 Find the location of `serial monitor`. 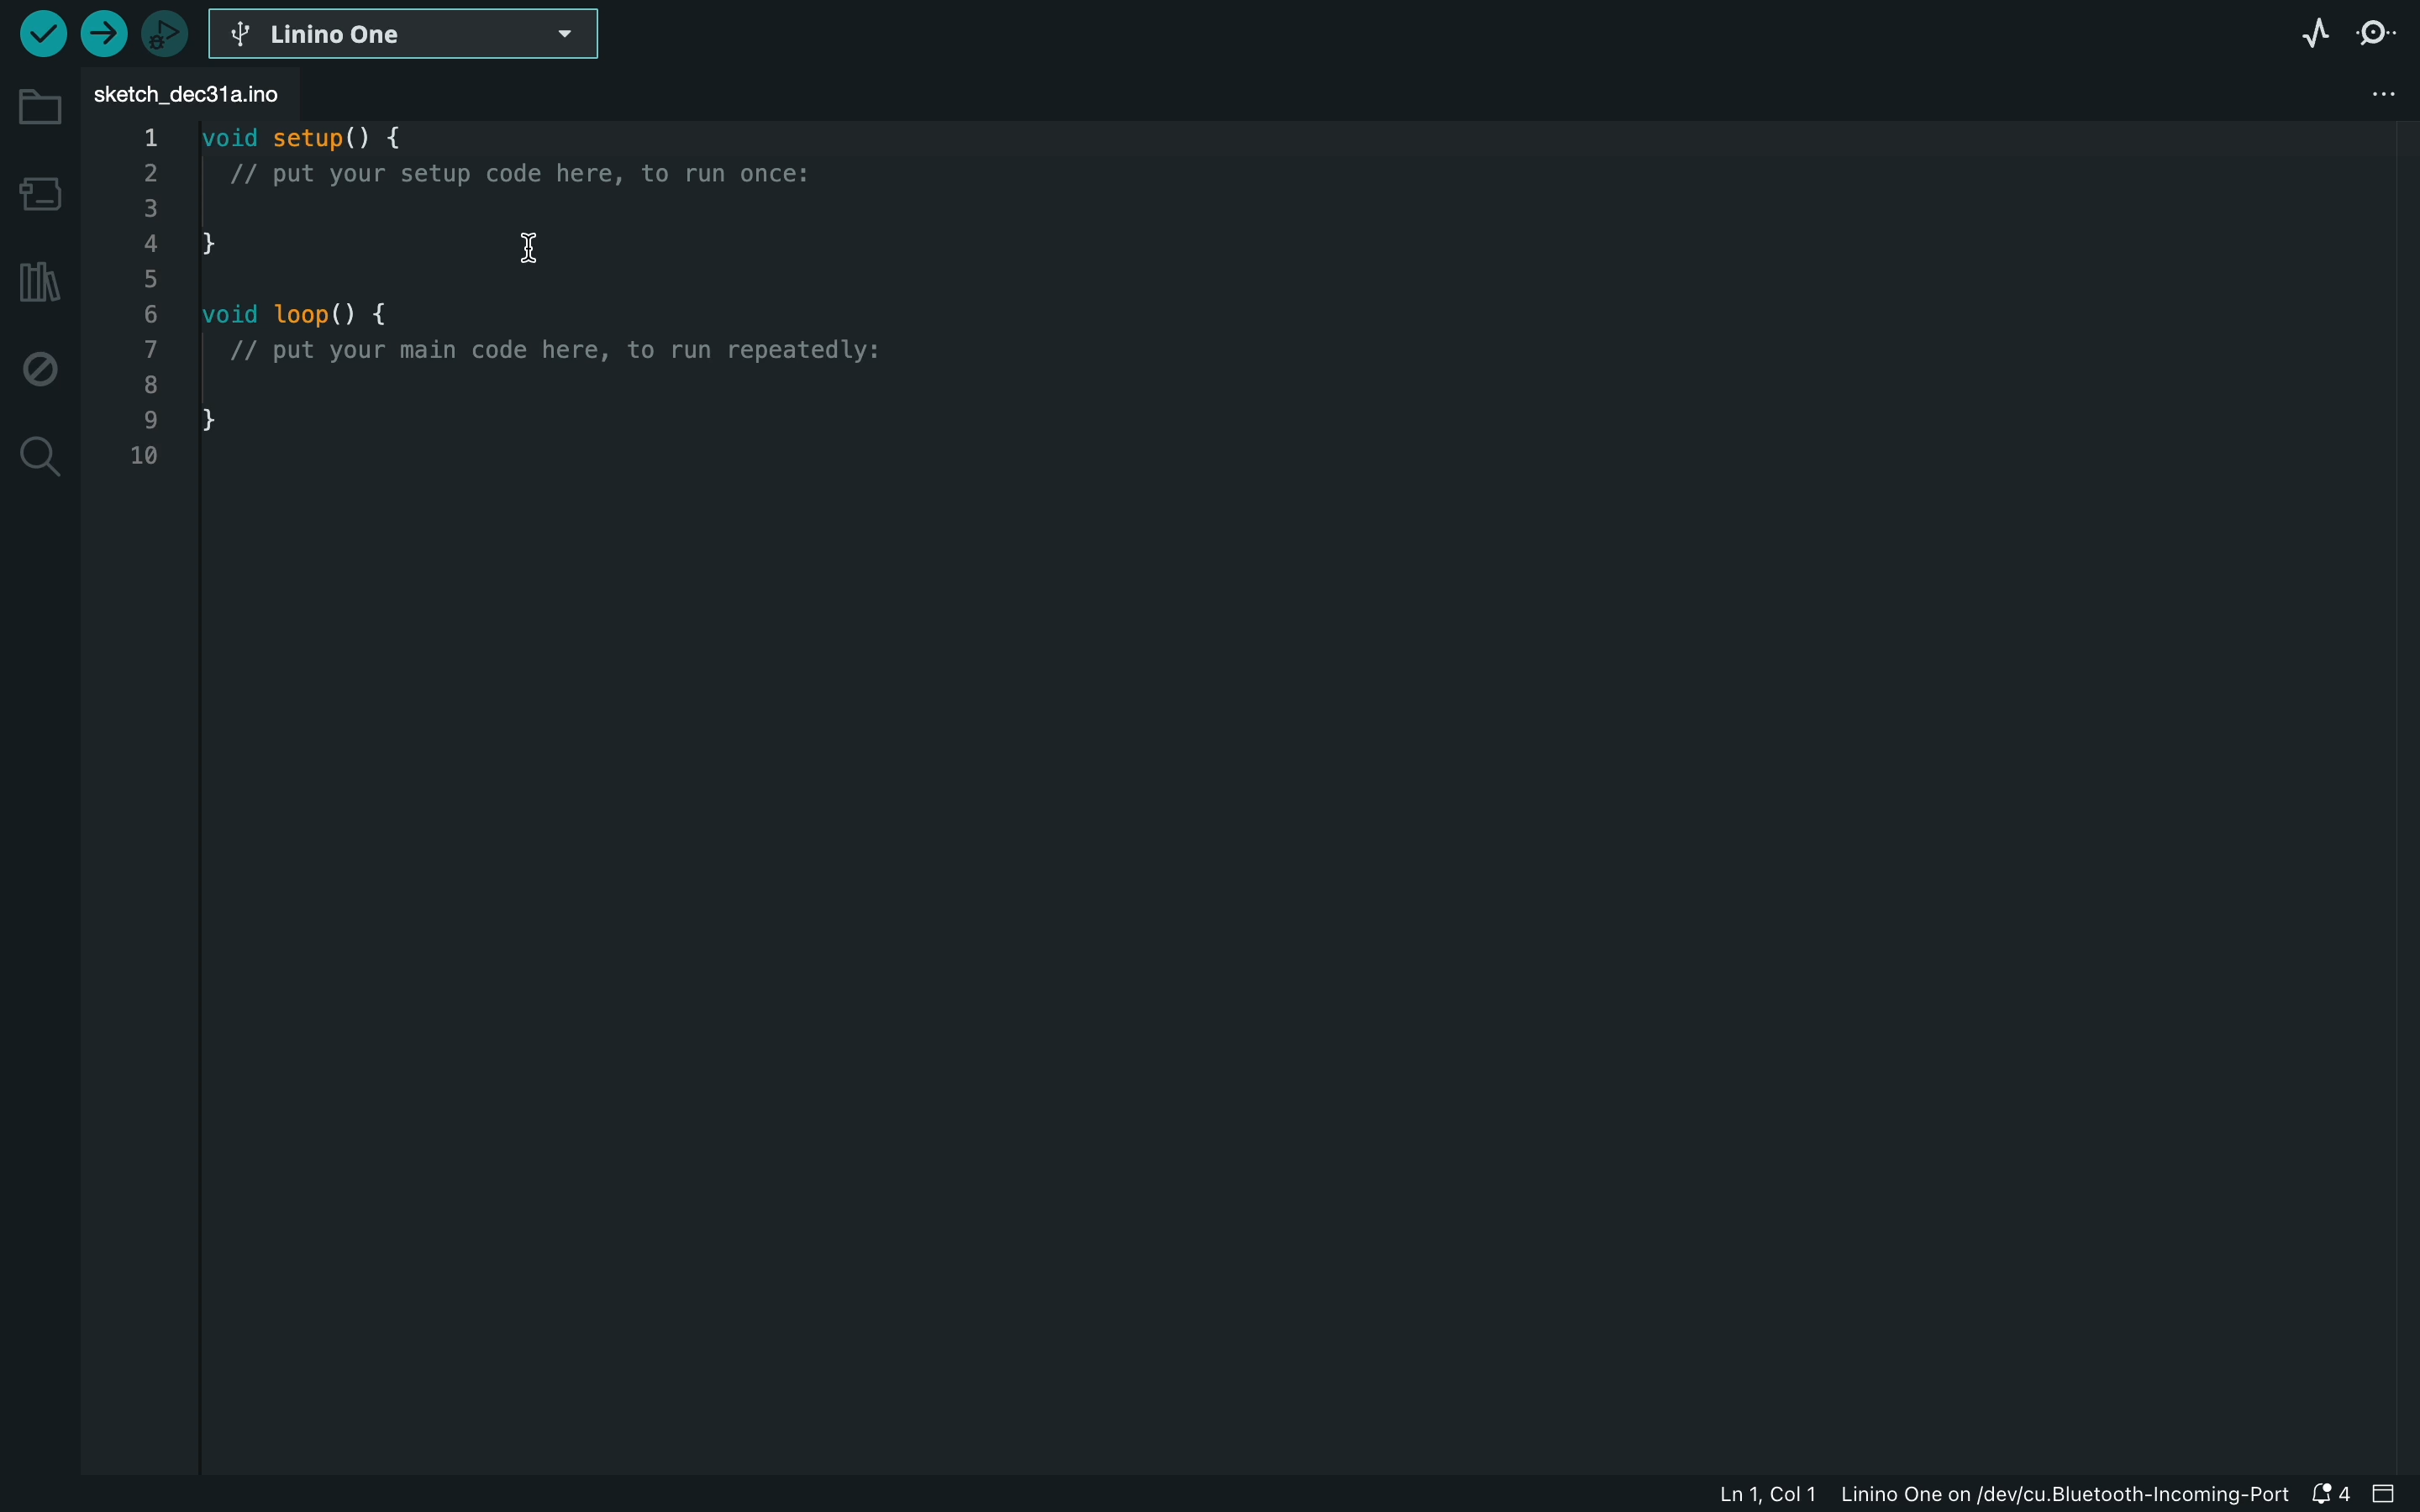

serial monitor is located at coordinates (2388, 38).